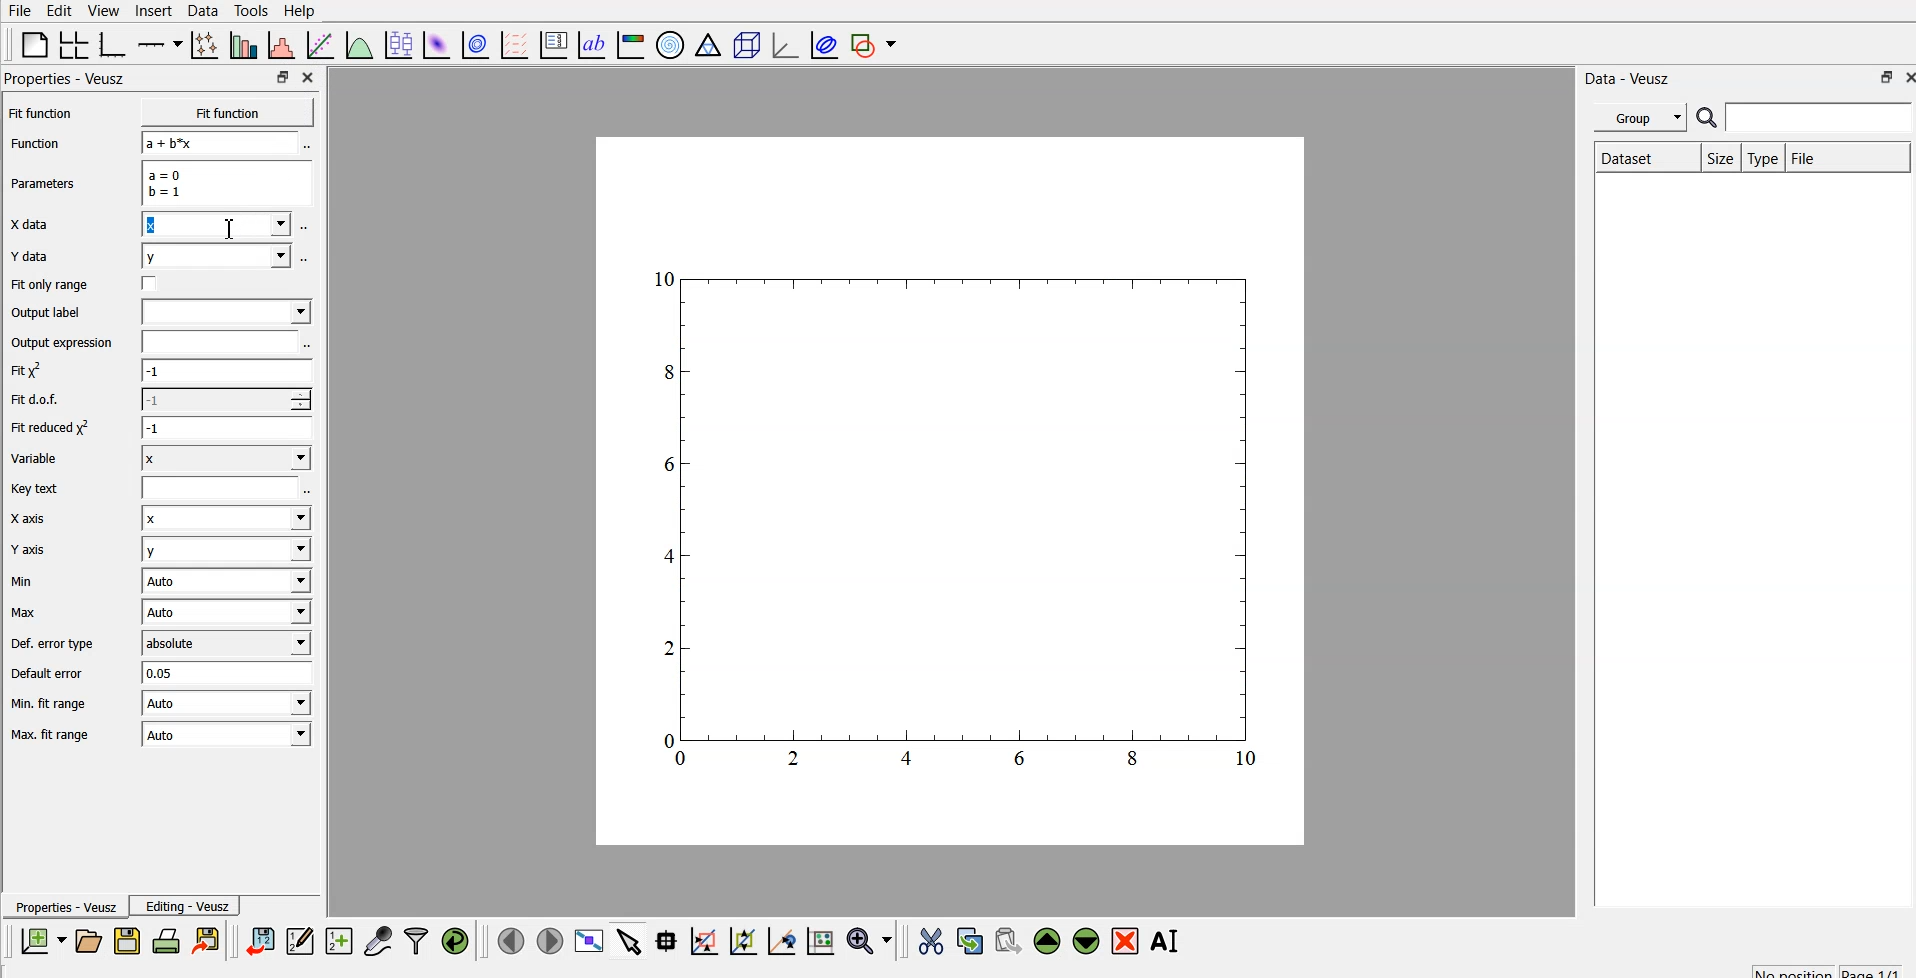  What do you see at coordinates (632, 944) in the screenshot?
I see `select items from graph` at bounding box center [632, 944].